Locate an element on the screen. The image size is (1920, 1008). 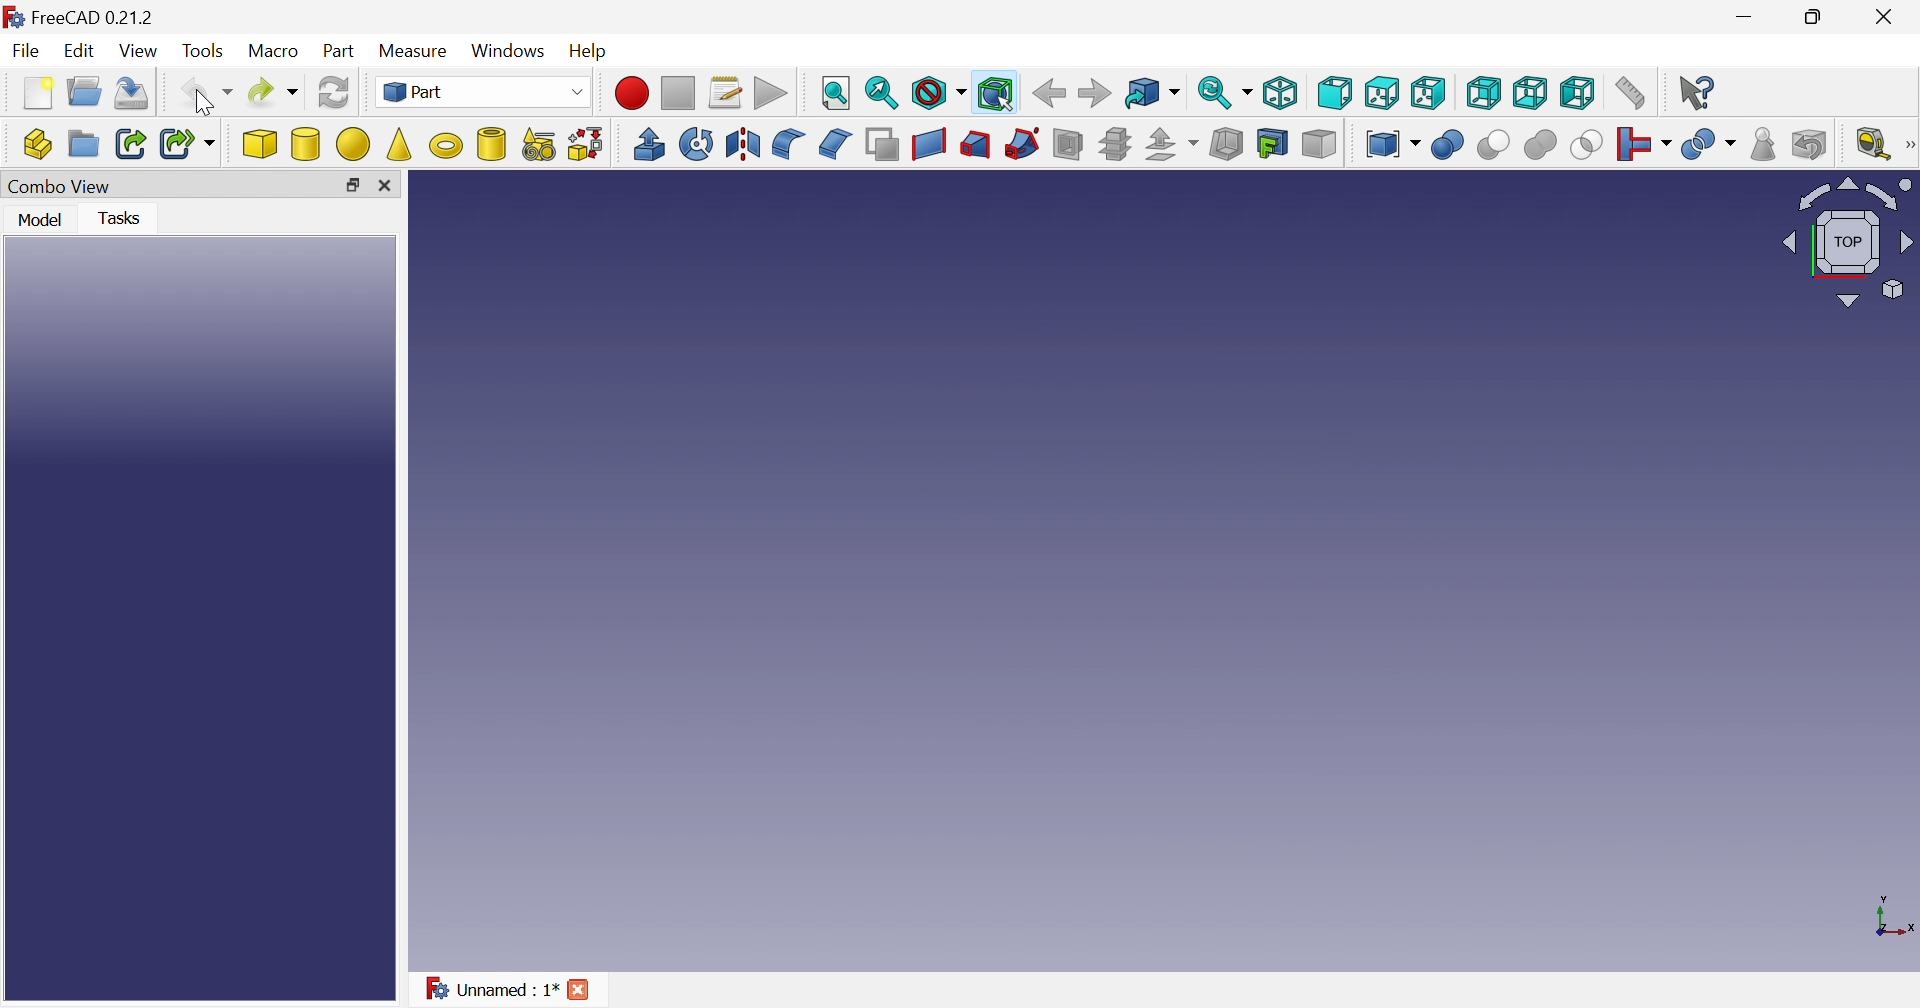
Union is located at coordinates (1540, 145).